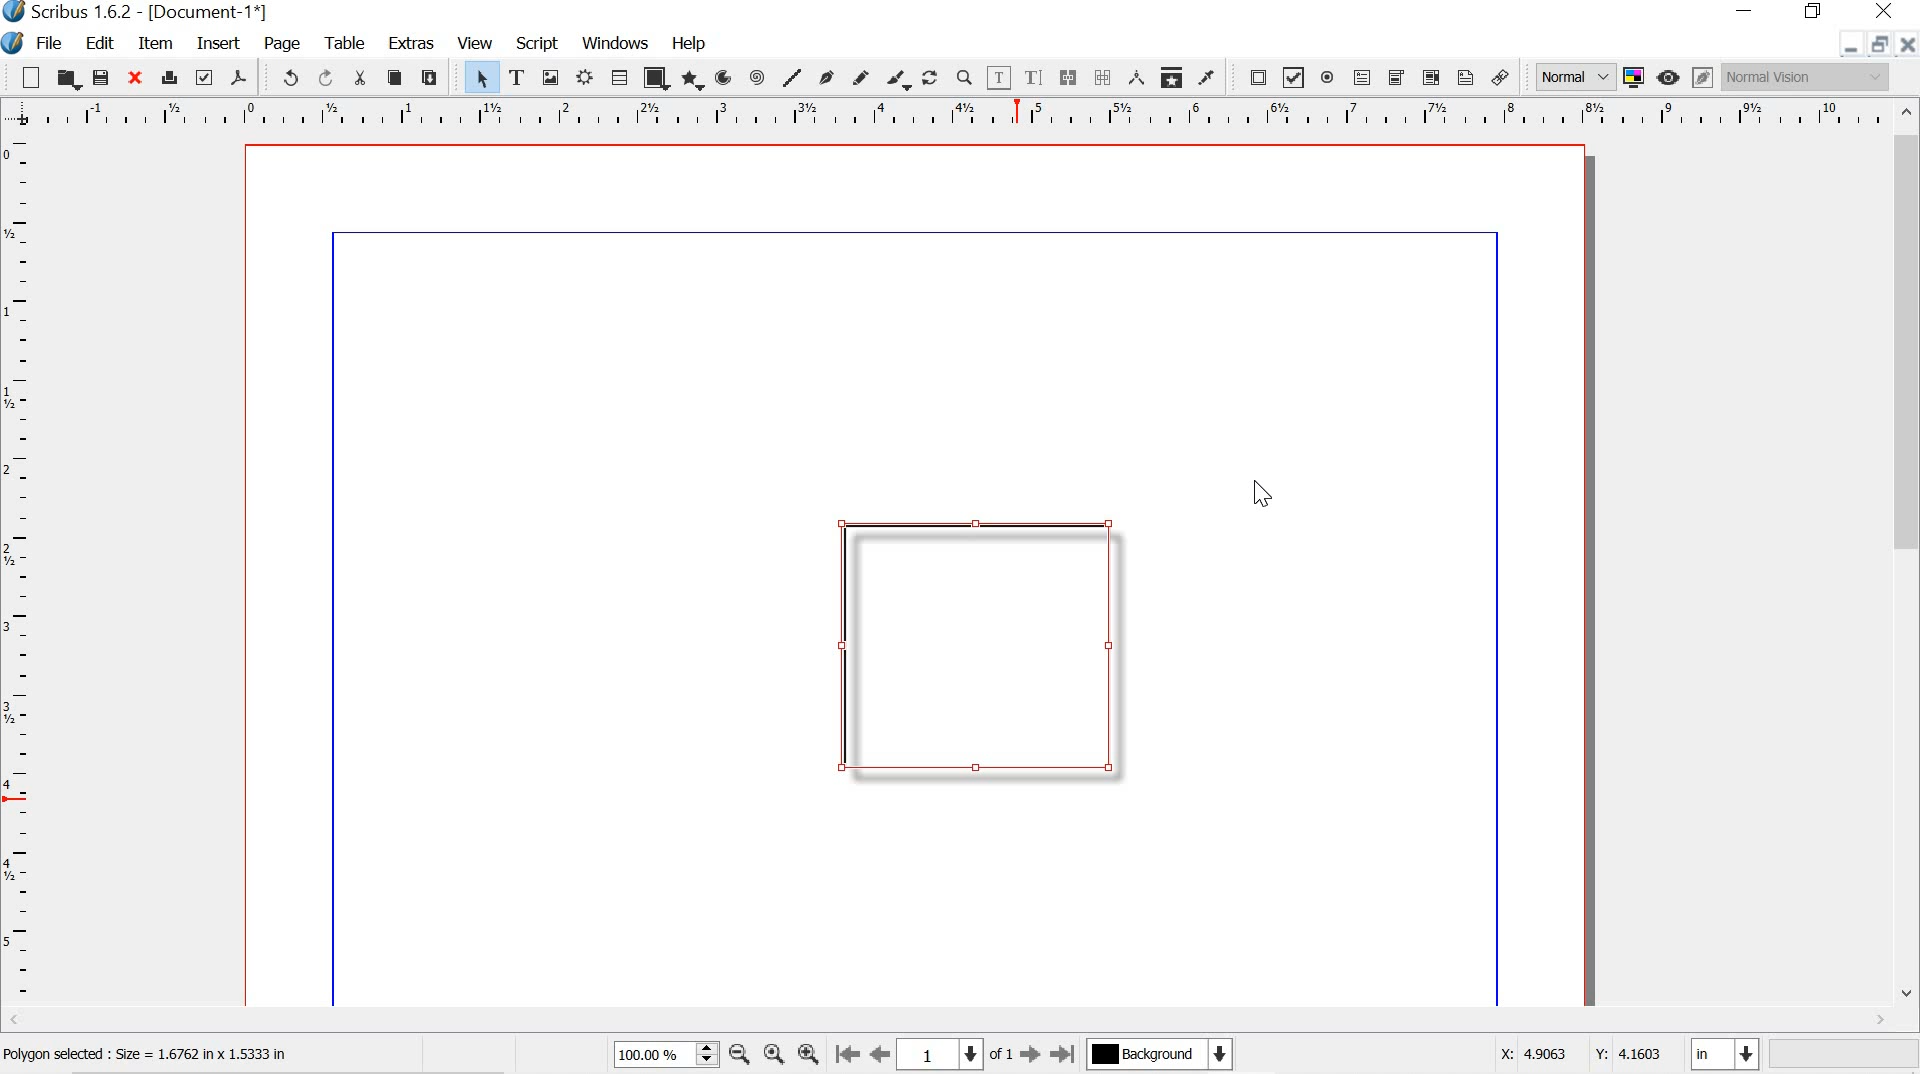  I want to click on measurements, so click(1133, 76).